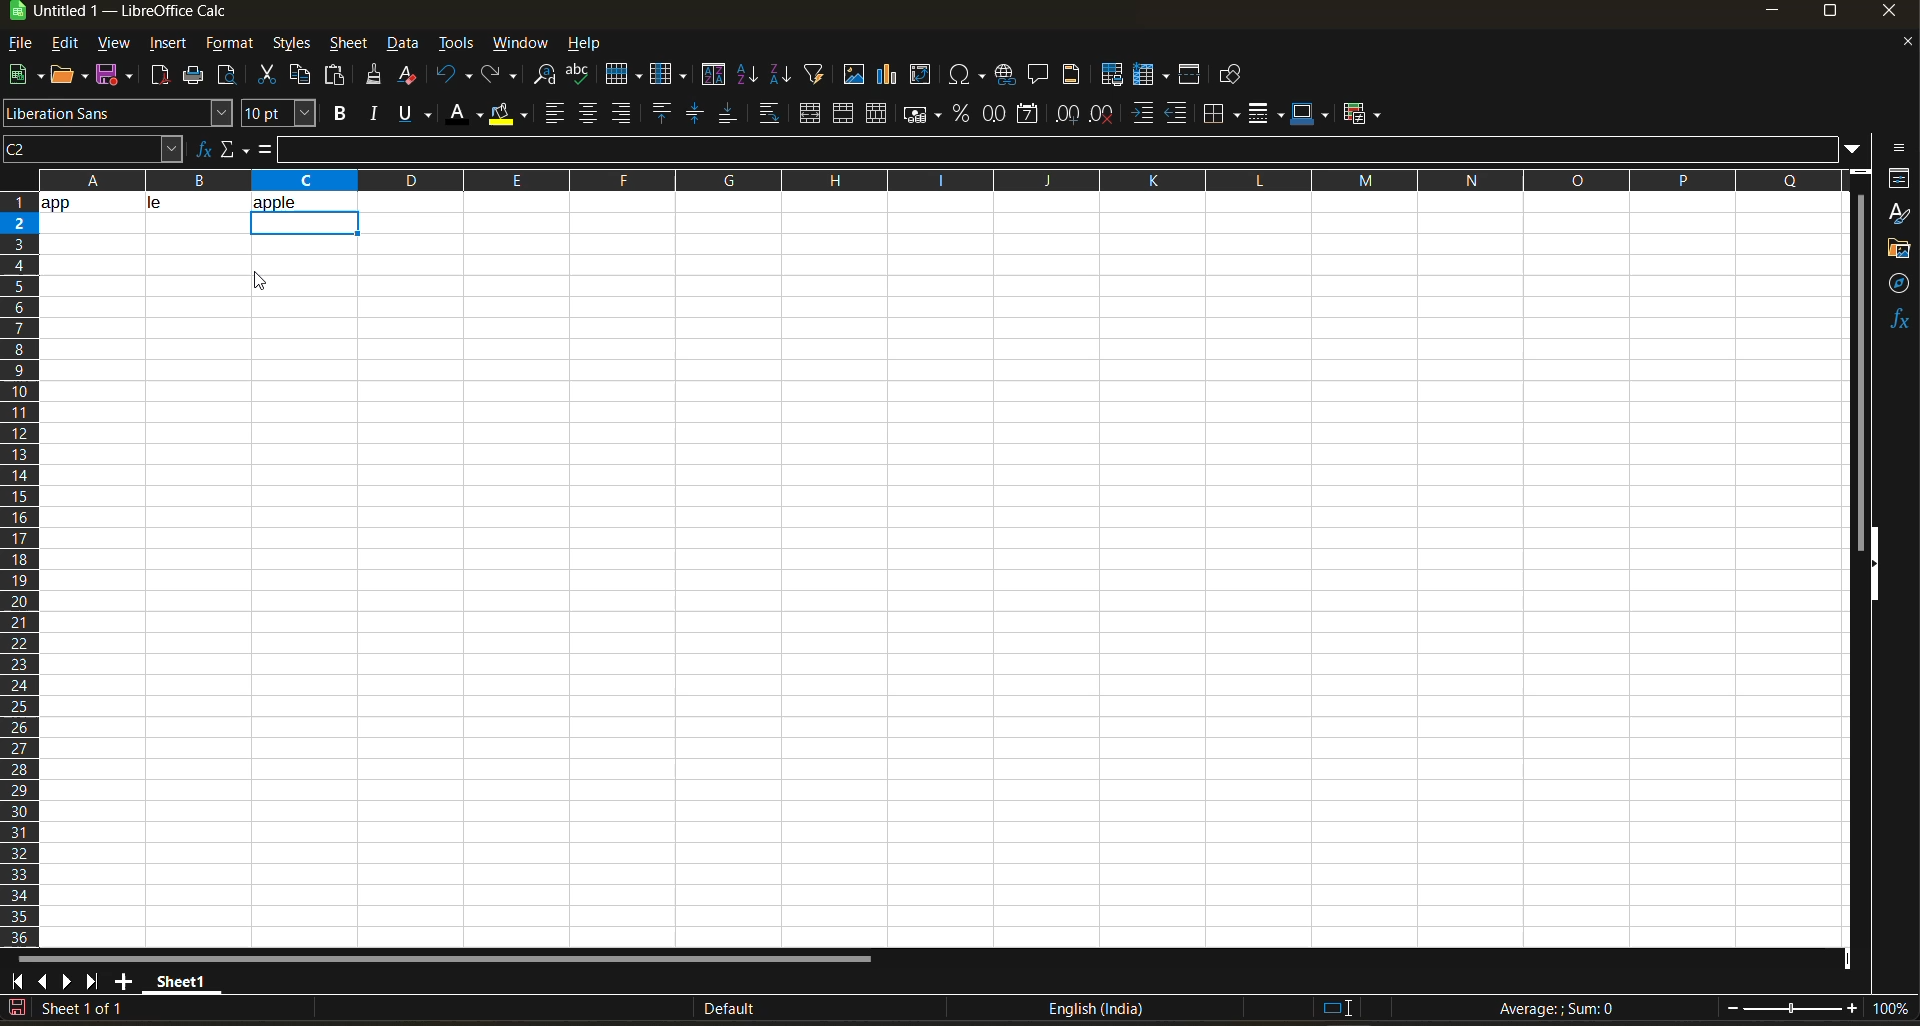 The width and height of the screenshot is (1920, 1026). Describe the element at coordinates (1900, 178) in the screenshot. I see `properties` at that location.